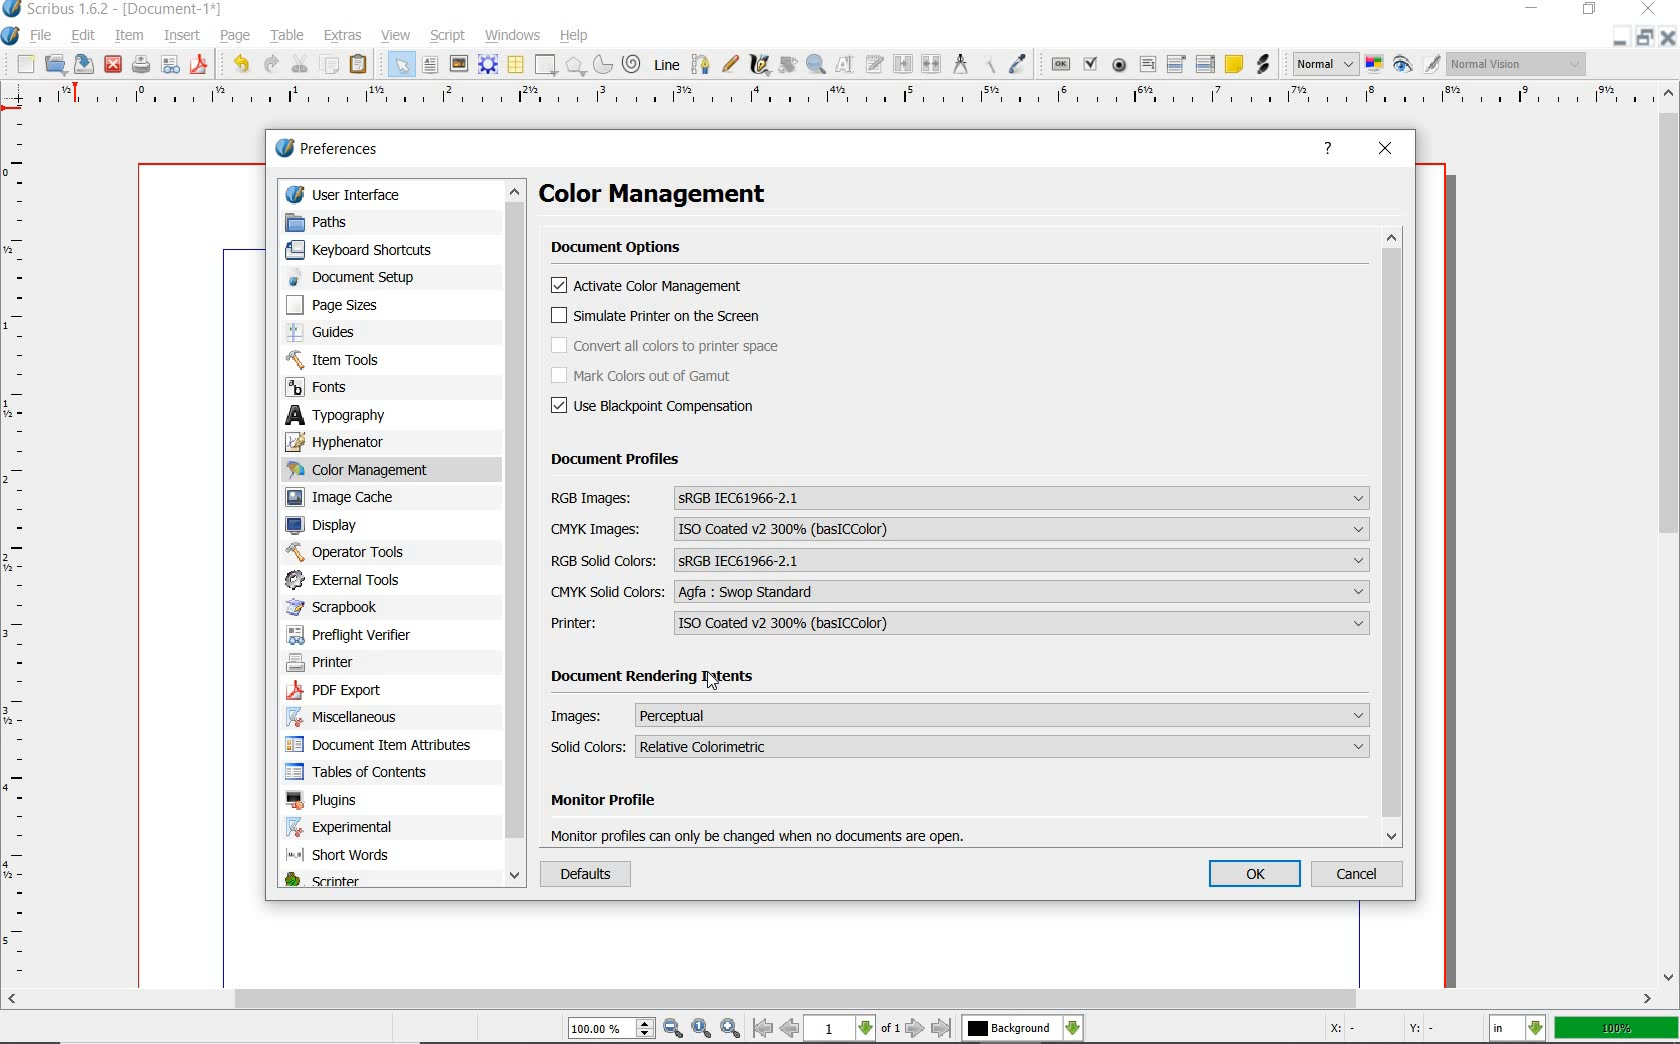 Image resolution: width=1680 pixels, height=1044 pixels. What do you see at coordinates (363, 499) in the screenshot?
I see `image cache` at bounding box center [363, 499].